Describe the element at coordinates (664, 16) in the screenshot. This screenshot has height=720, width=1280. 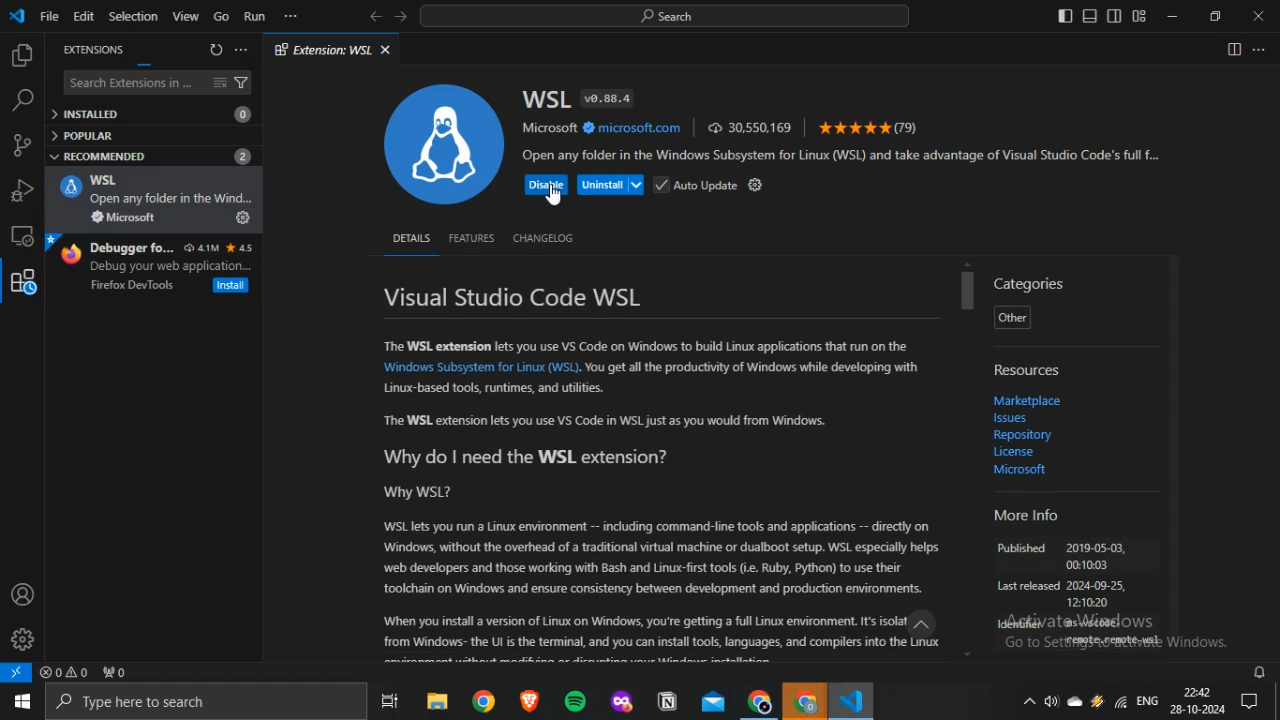
I see `search` at that location.